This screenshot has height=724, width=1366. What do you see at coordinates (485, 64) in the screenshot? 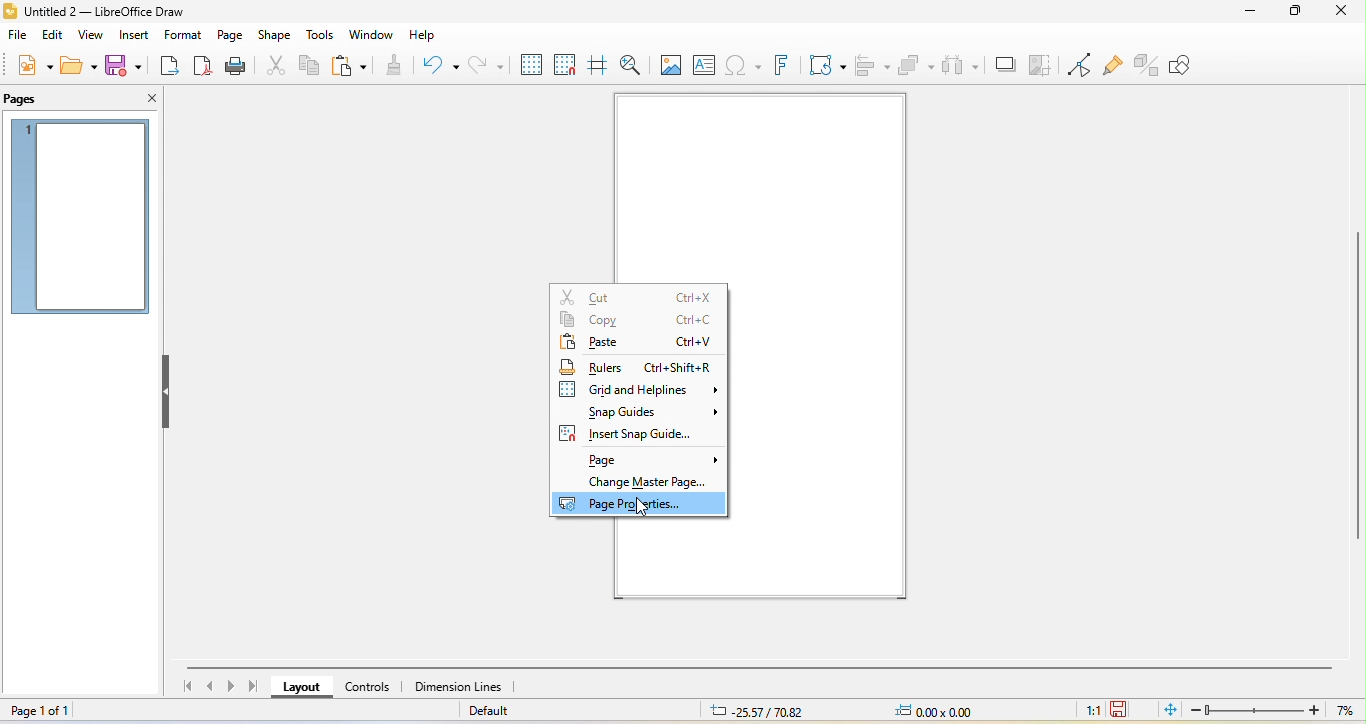
I see `redo` at bounding box center [485, 64].